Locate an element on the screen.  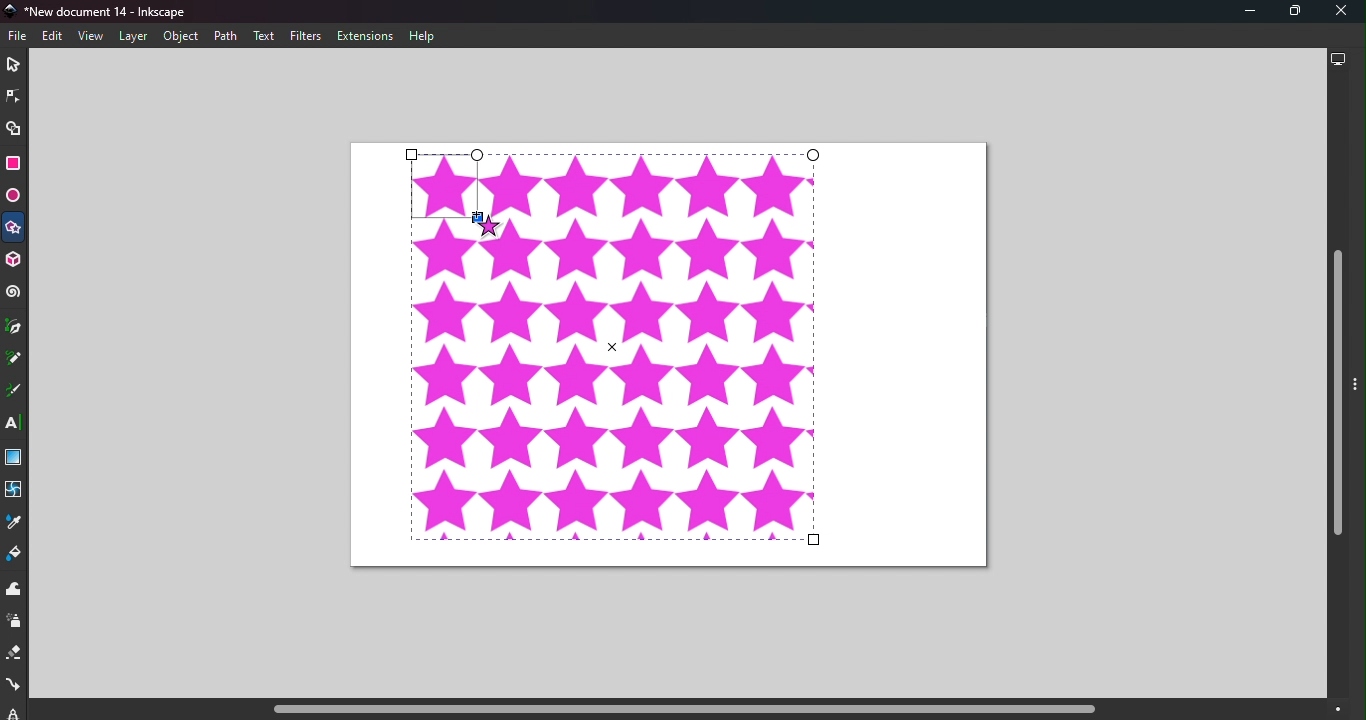
Horizontal scroll bar is located at coordinates (676, 710).